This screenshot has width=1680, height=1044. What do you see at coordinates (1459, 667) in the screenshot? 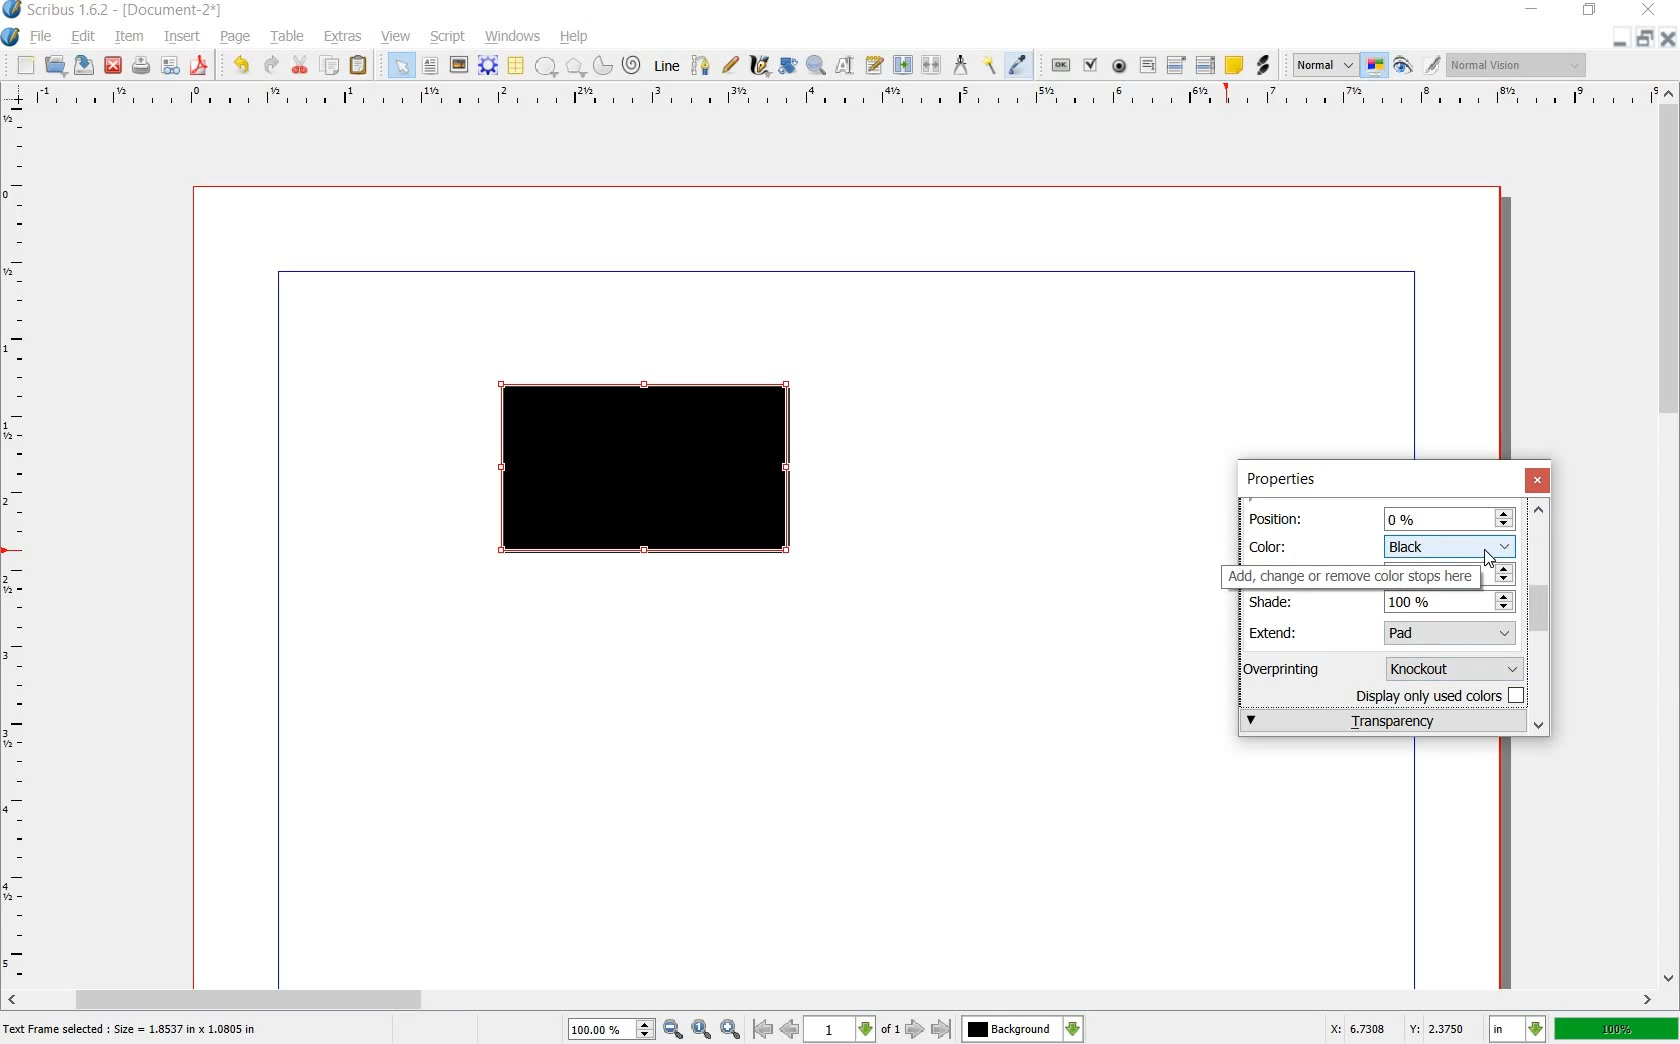
I see `Knockout ` at bounding box center [1459, 667].